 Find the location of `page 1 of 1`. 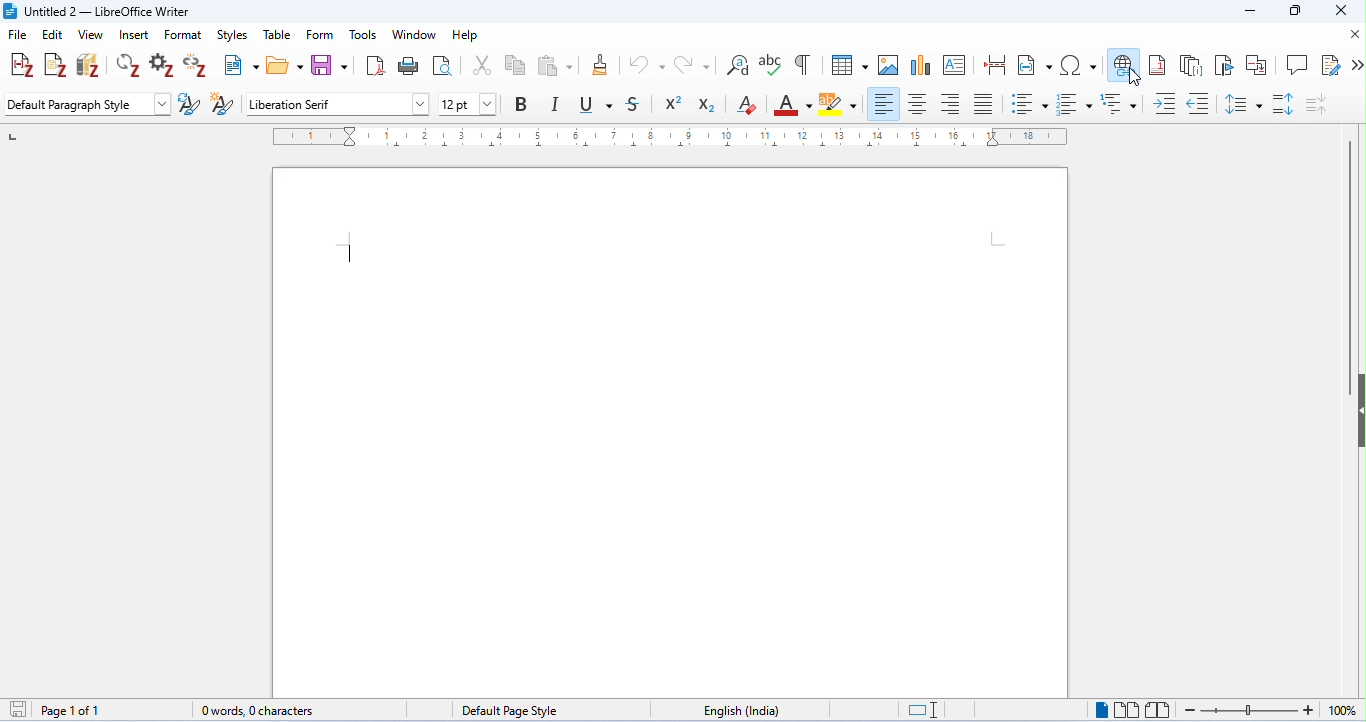

page 1 of 1 is located at coordinates (73, 711).